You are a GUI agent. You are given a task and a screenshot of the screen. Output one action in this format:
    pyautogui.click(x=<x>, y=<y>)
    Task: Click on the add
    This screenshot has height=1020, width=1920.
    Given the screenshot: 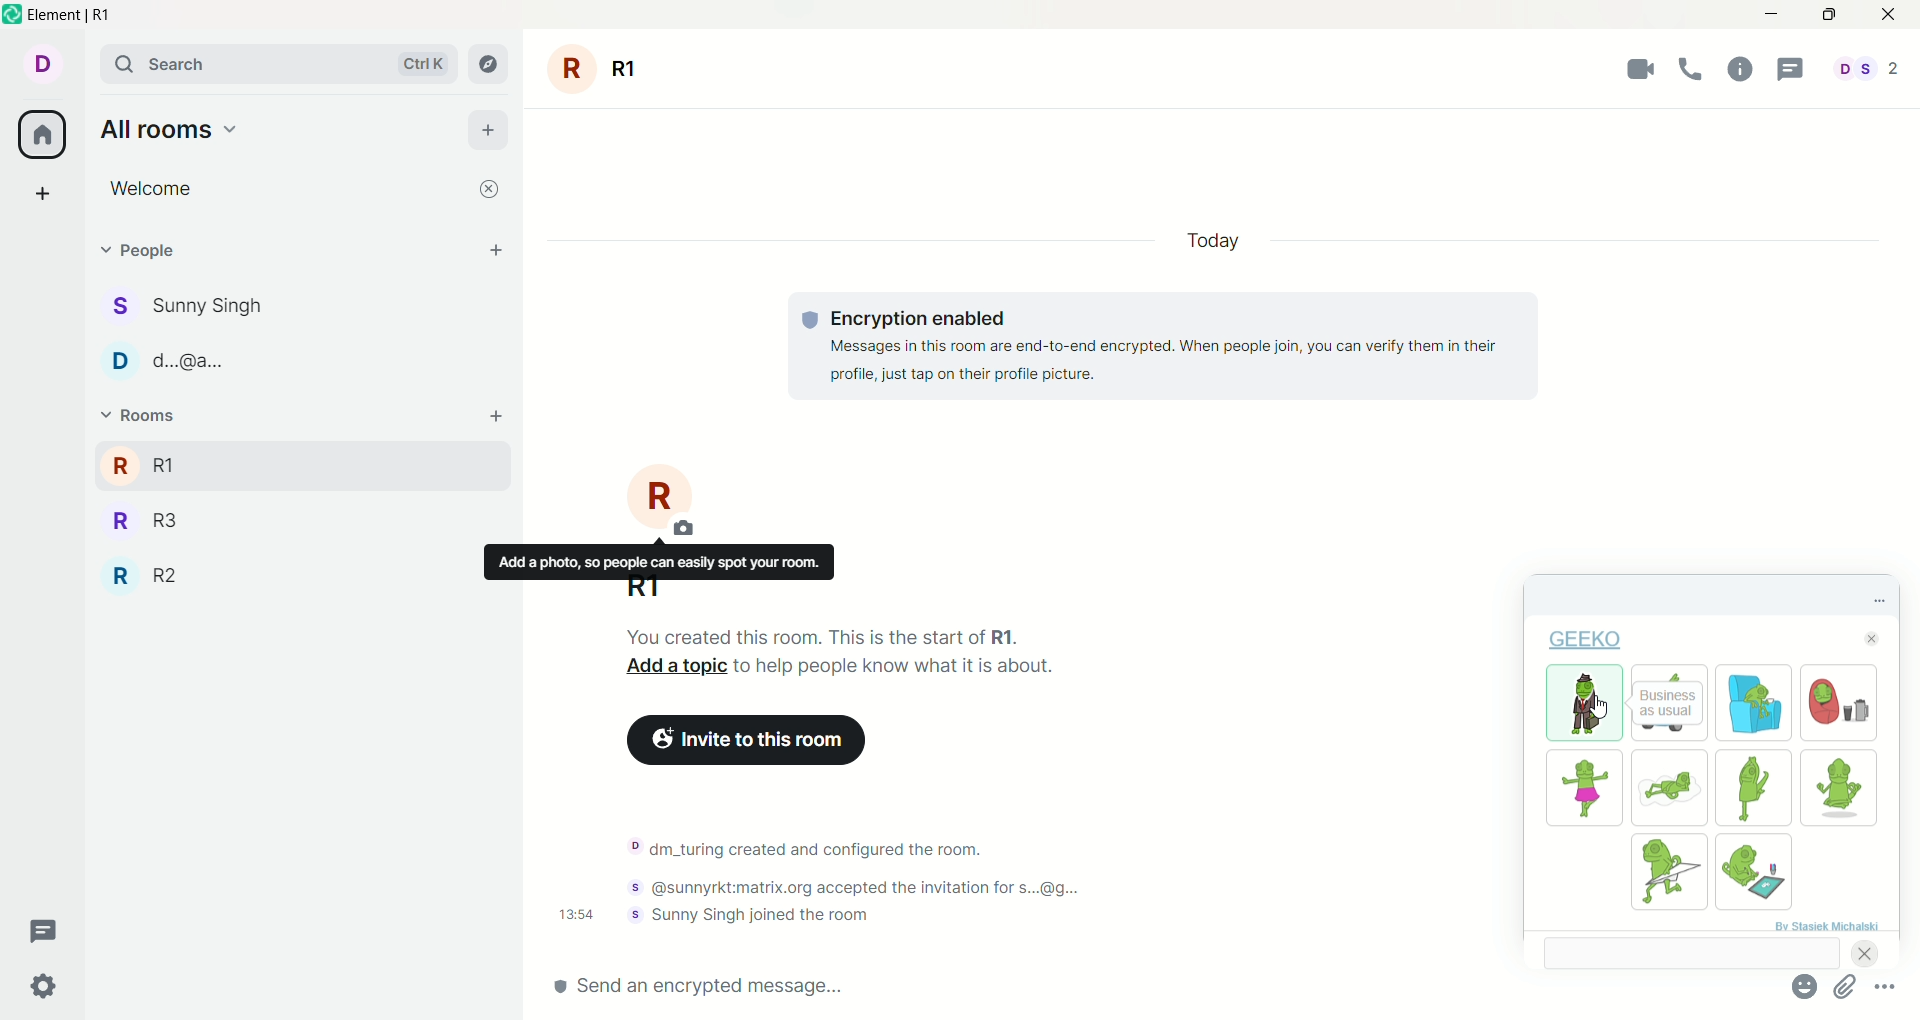 What is the action you would take?
    pyautogui.click(x=497, y=416)
    